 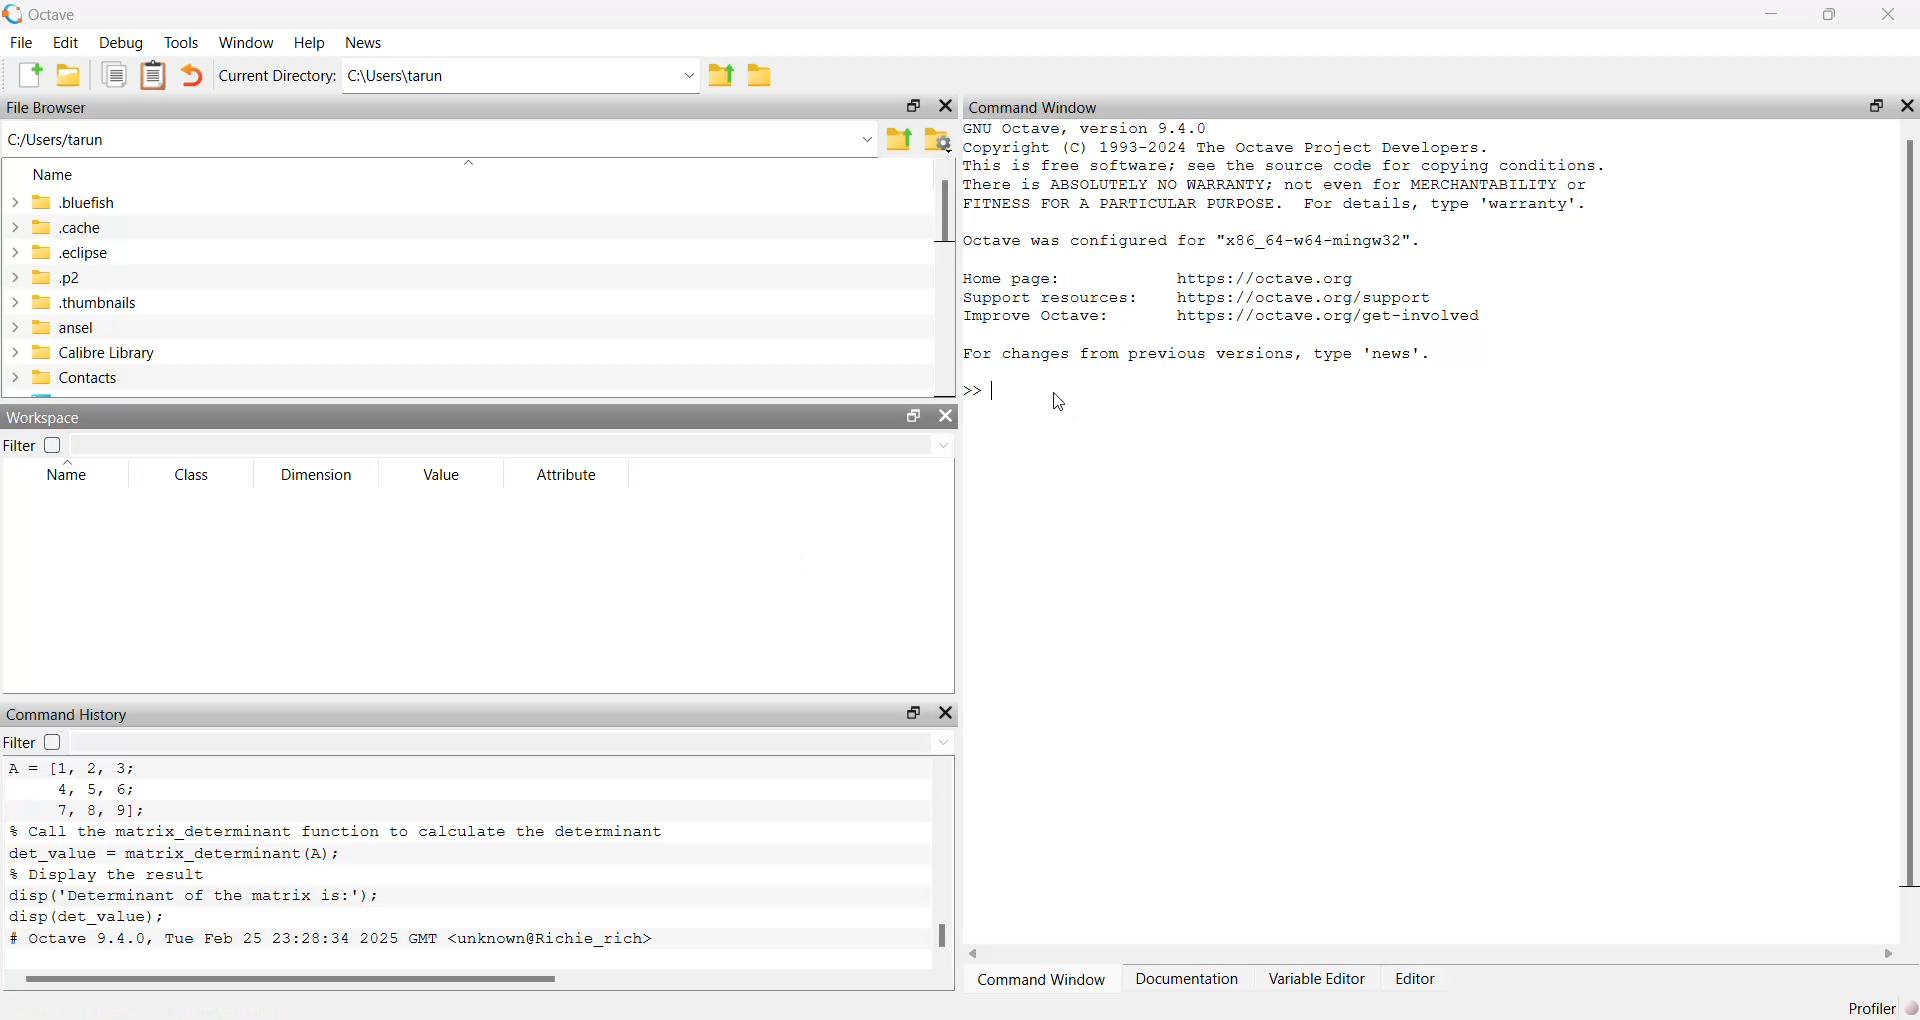 I want to click on close, so click(x=1906, y=107).